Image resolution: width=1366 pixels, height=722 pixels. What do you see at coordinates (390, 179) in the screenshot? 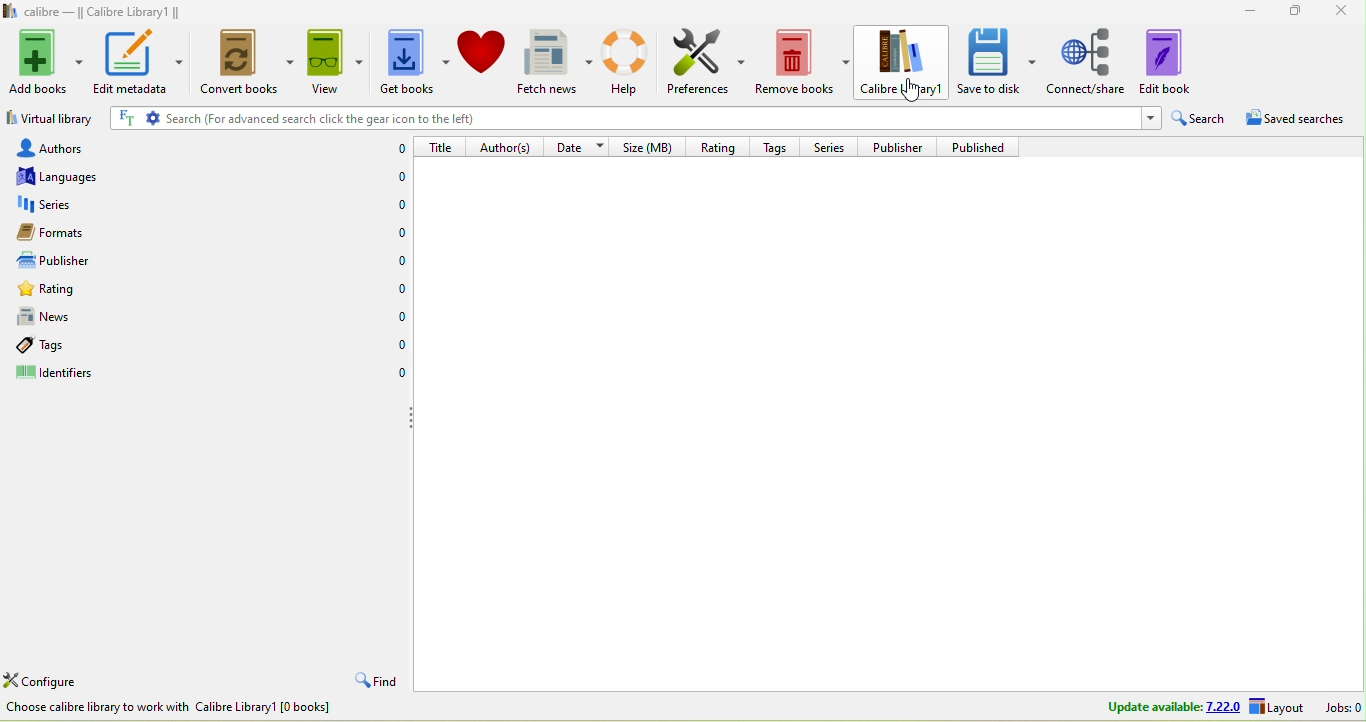
I see `0` at bounding box center [390, 179].